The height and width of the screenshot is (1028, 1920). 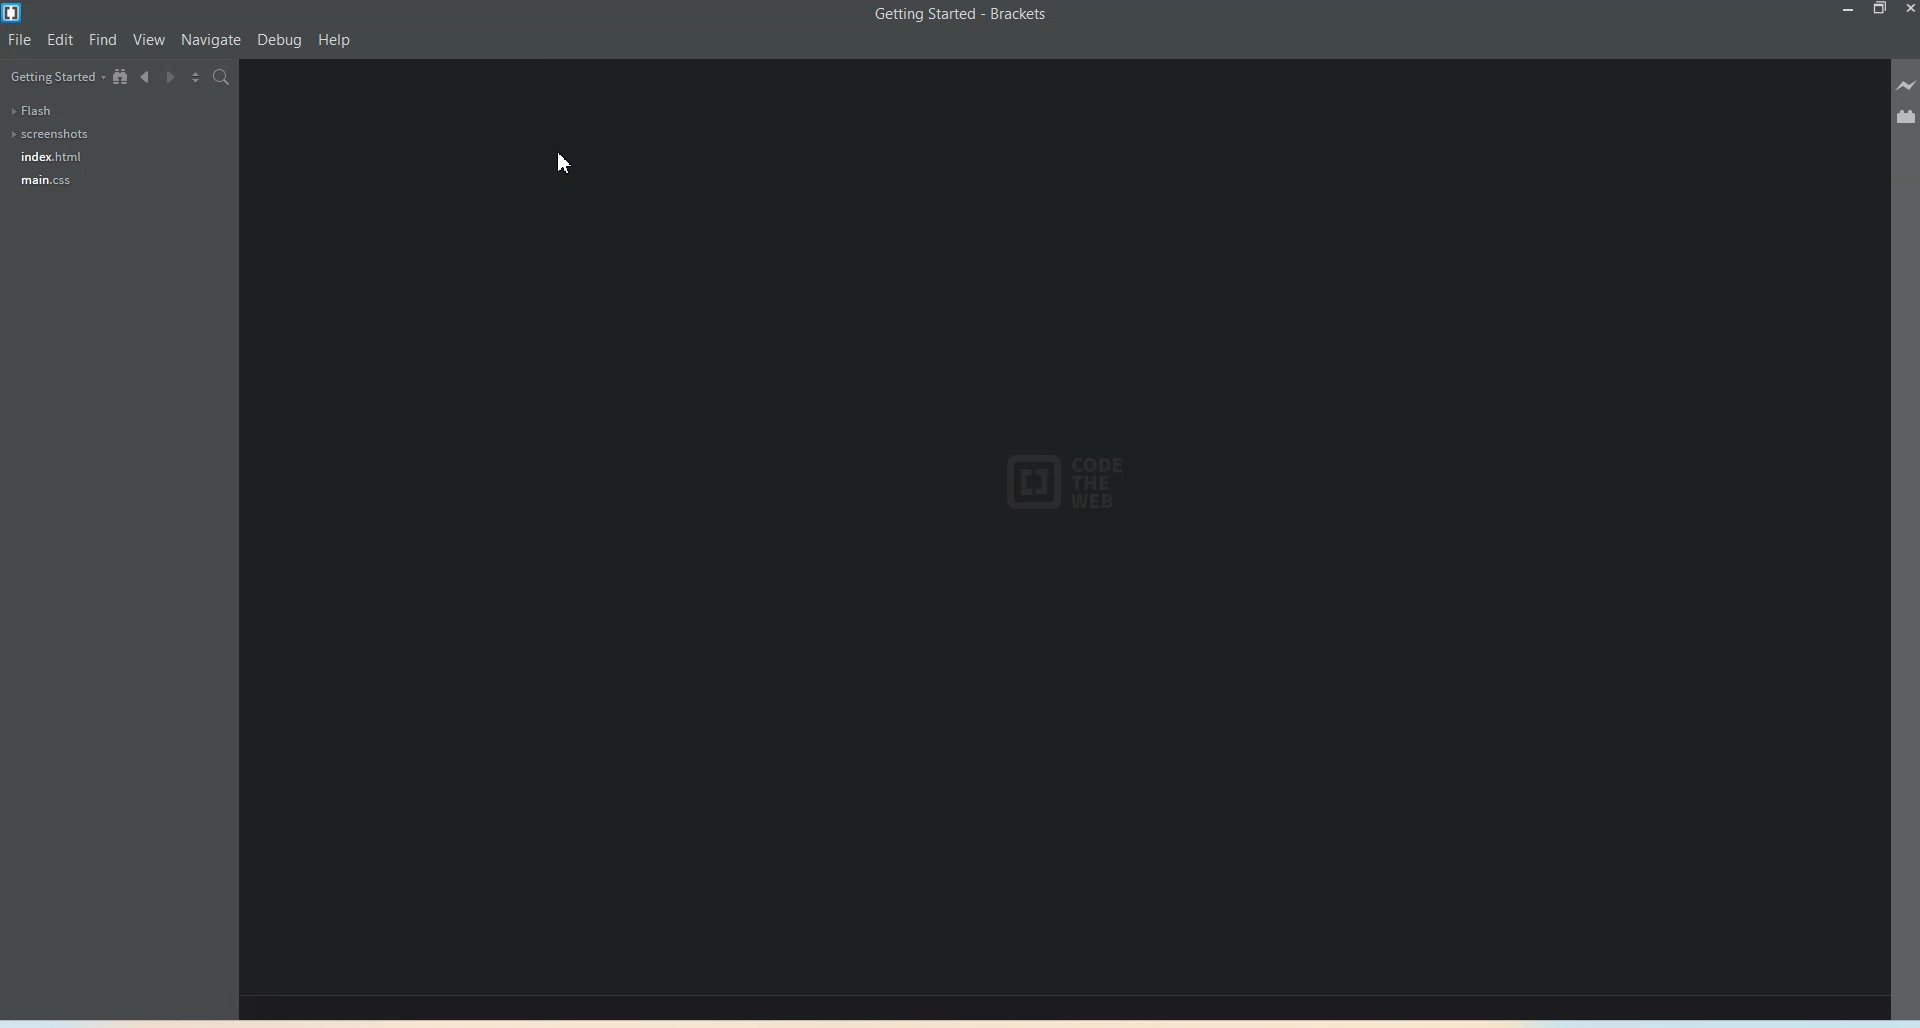 What do you see at coordinates (20, 40) in the screenshot?
I see `File` at bounding box center [20, 40].